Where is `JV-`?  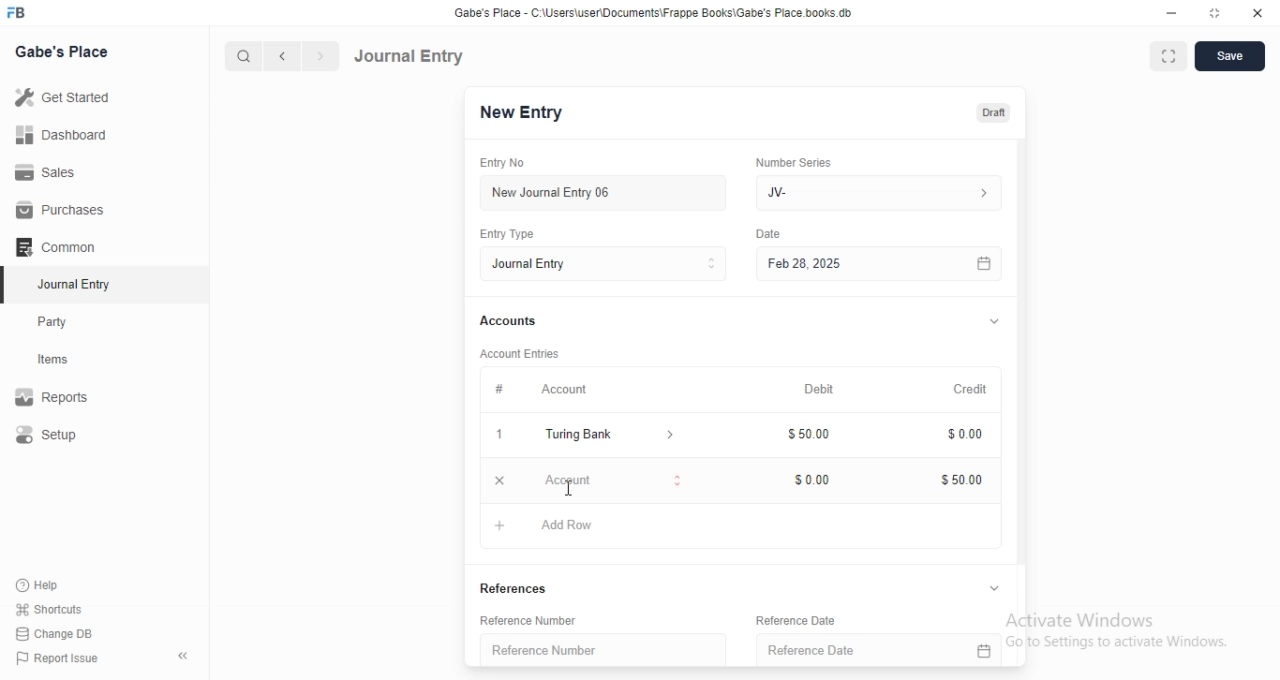 JV- is located at coordinates (878, 190).